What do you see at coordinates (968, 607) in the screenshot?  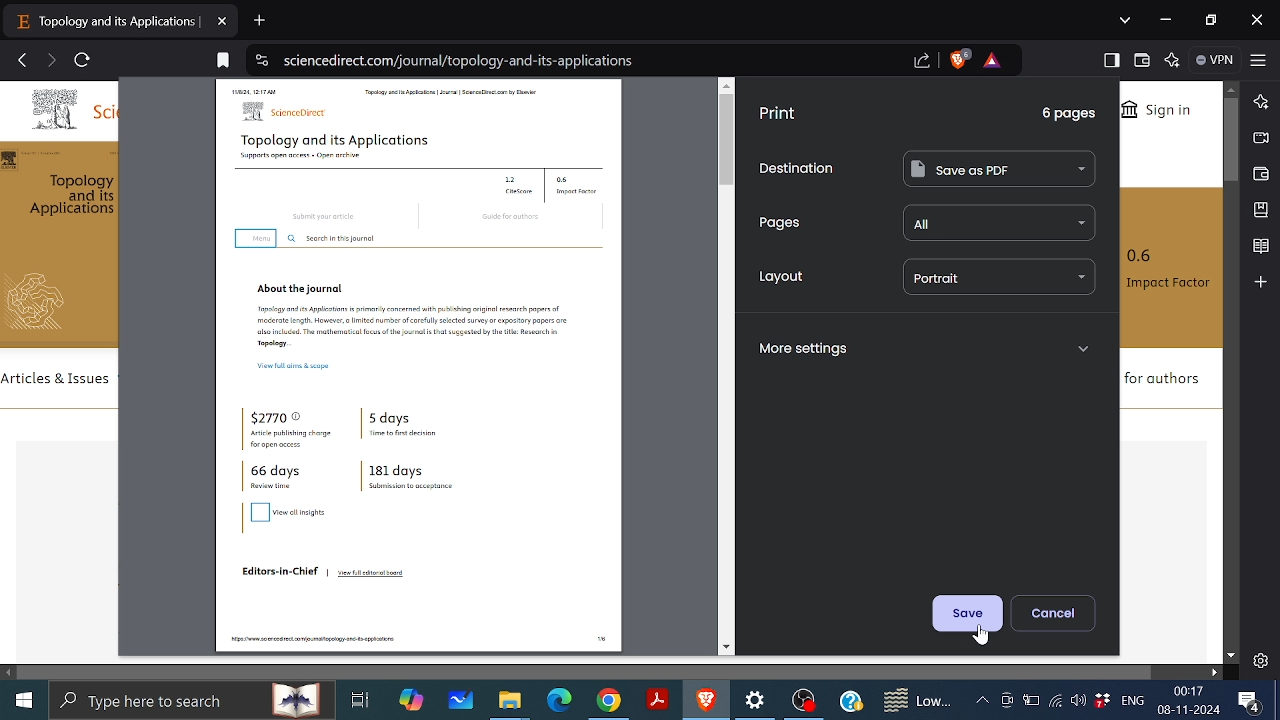 I see `Save` at bounding box center [968, 607].